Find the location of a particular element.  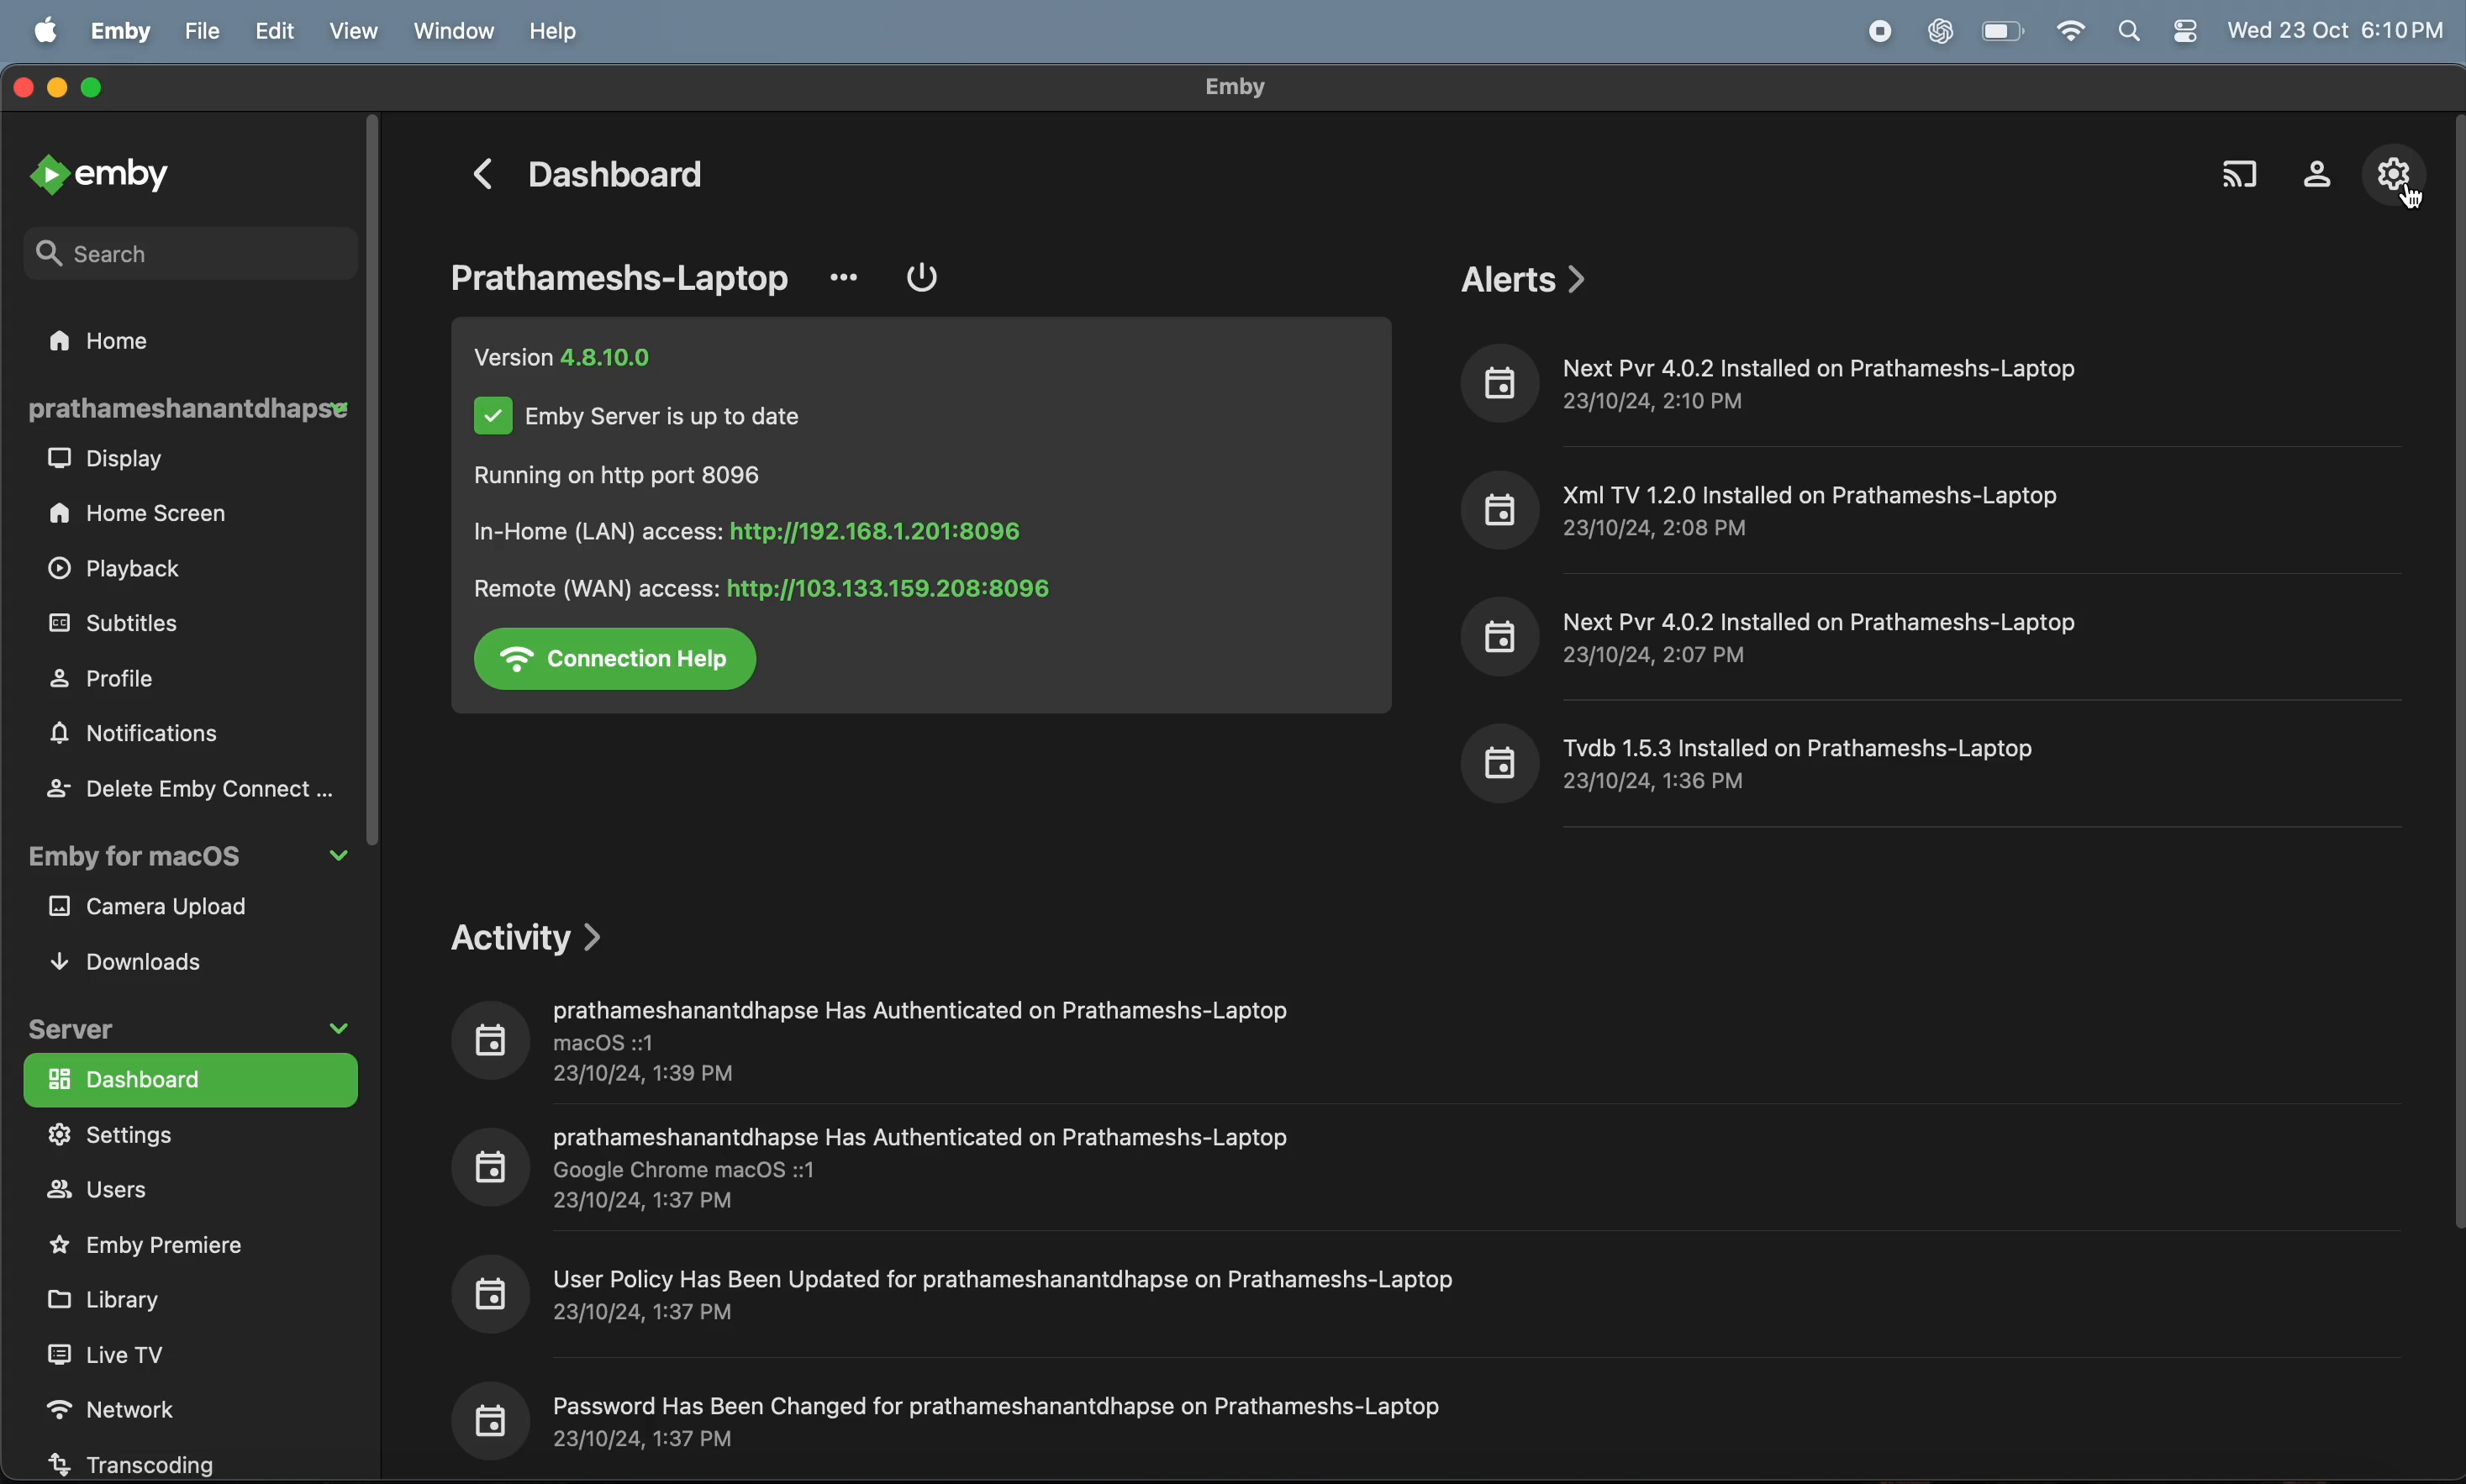

display is located at coordinates (116, 462).